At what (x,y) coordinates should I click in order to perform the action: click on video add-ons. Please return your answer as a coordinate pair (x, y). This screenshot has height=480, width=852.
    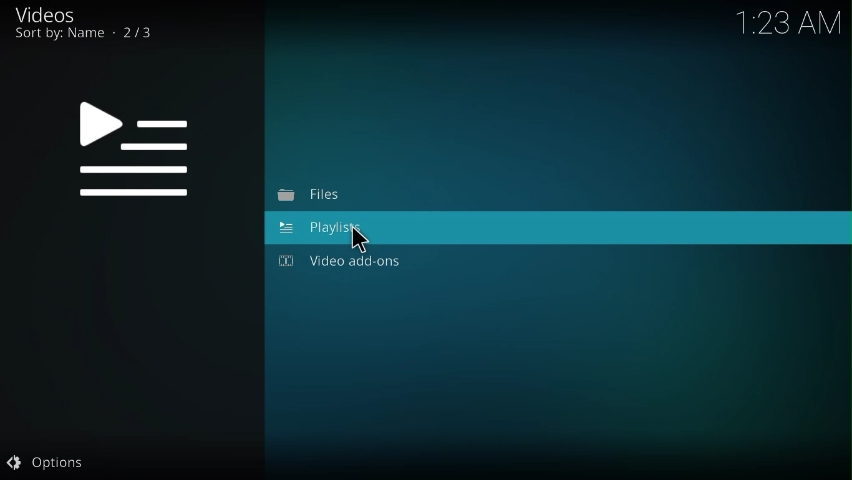
    Looking at the image, I should click on (345, 260).